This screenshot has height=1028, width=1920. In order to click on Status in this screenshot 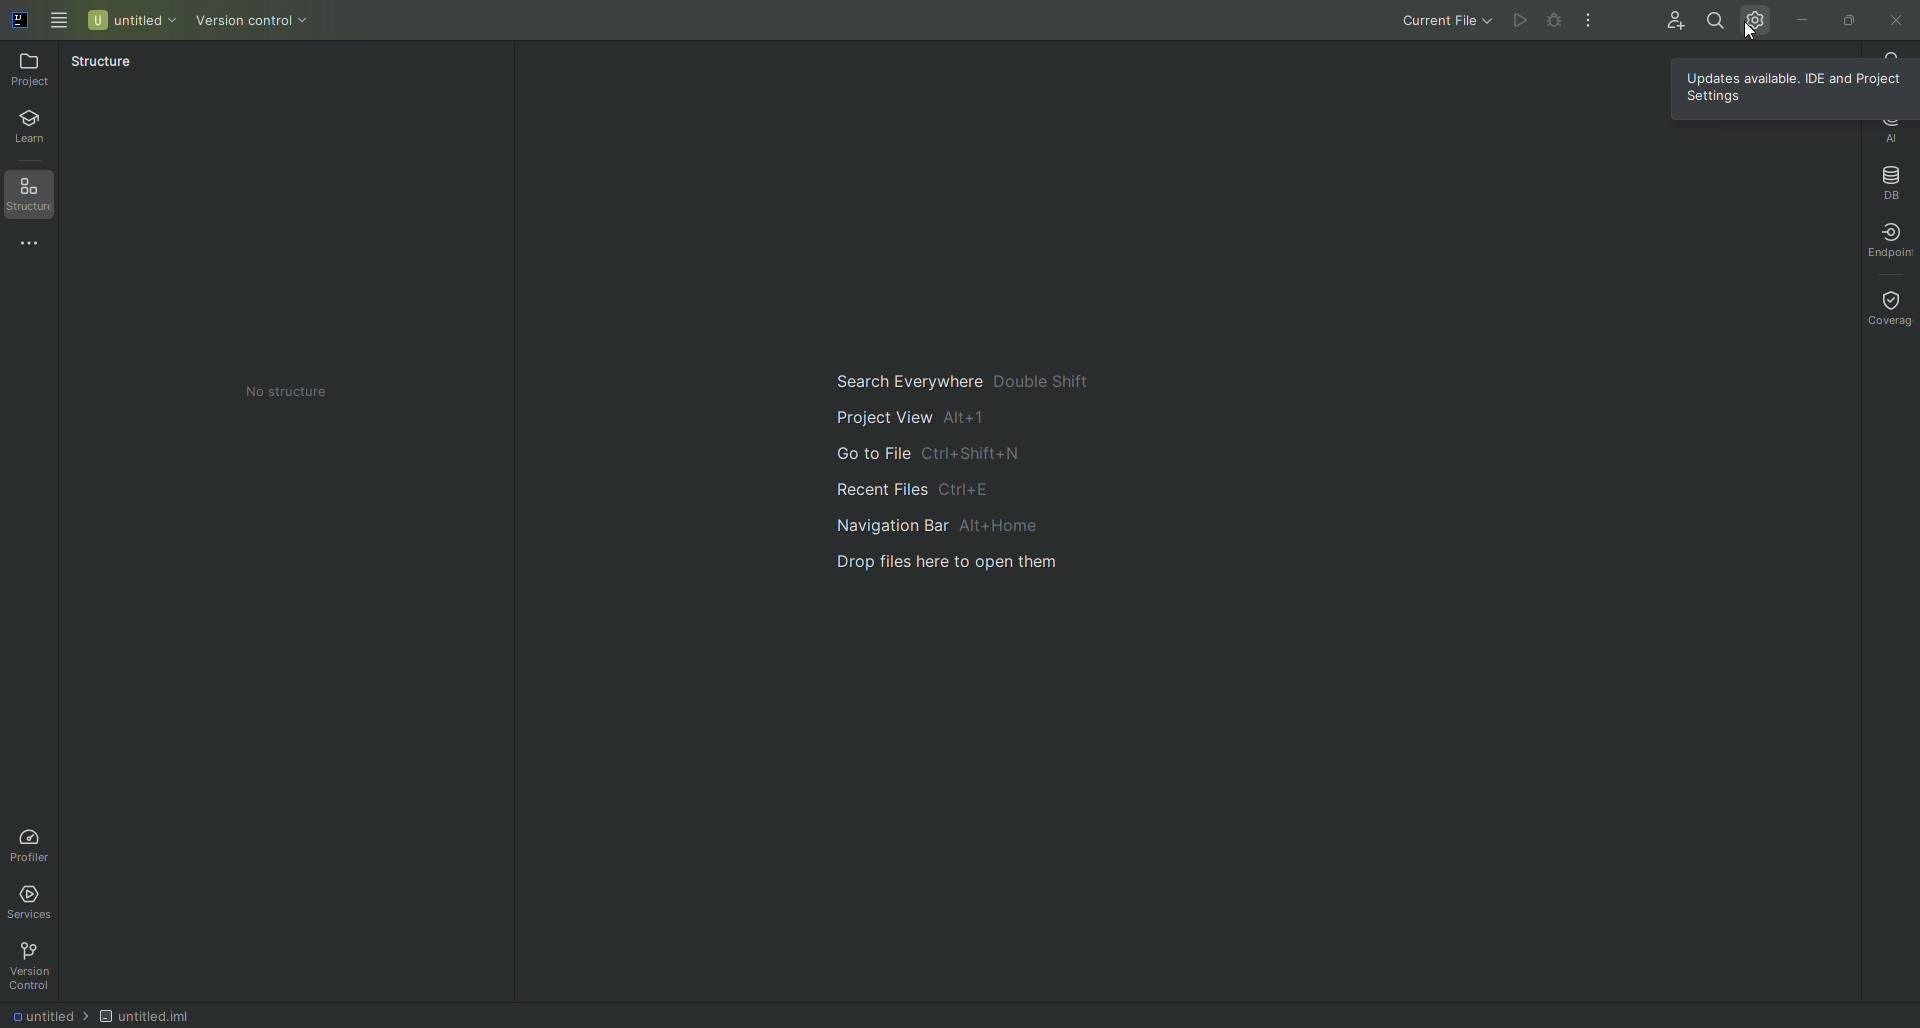, I will do `click(102, 65)`.